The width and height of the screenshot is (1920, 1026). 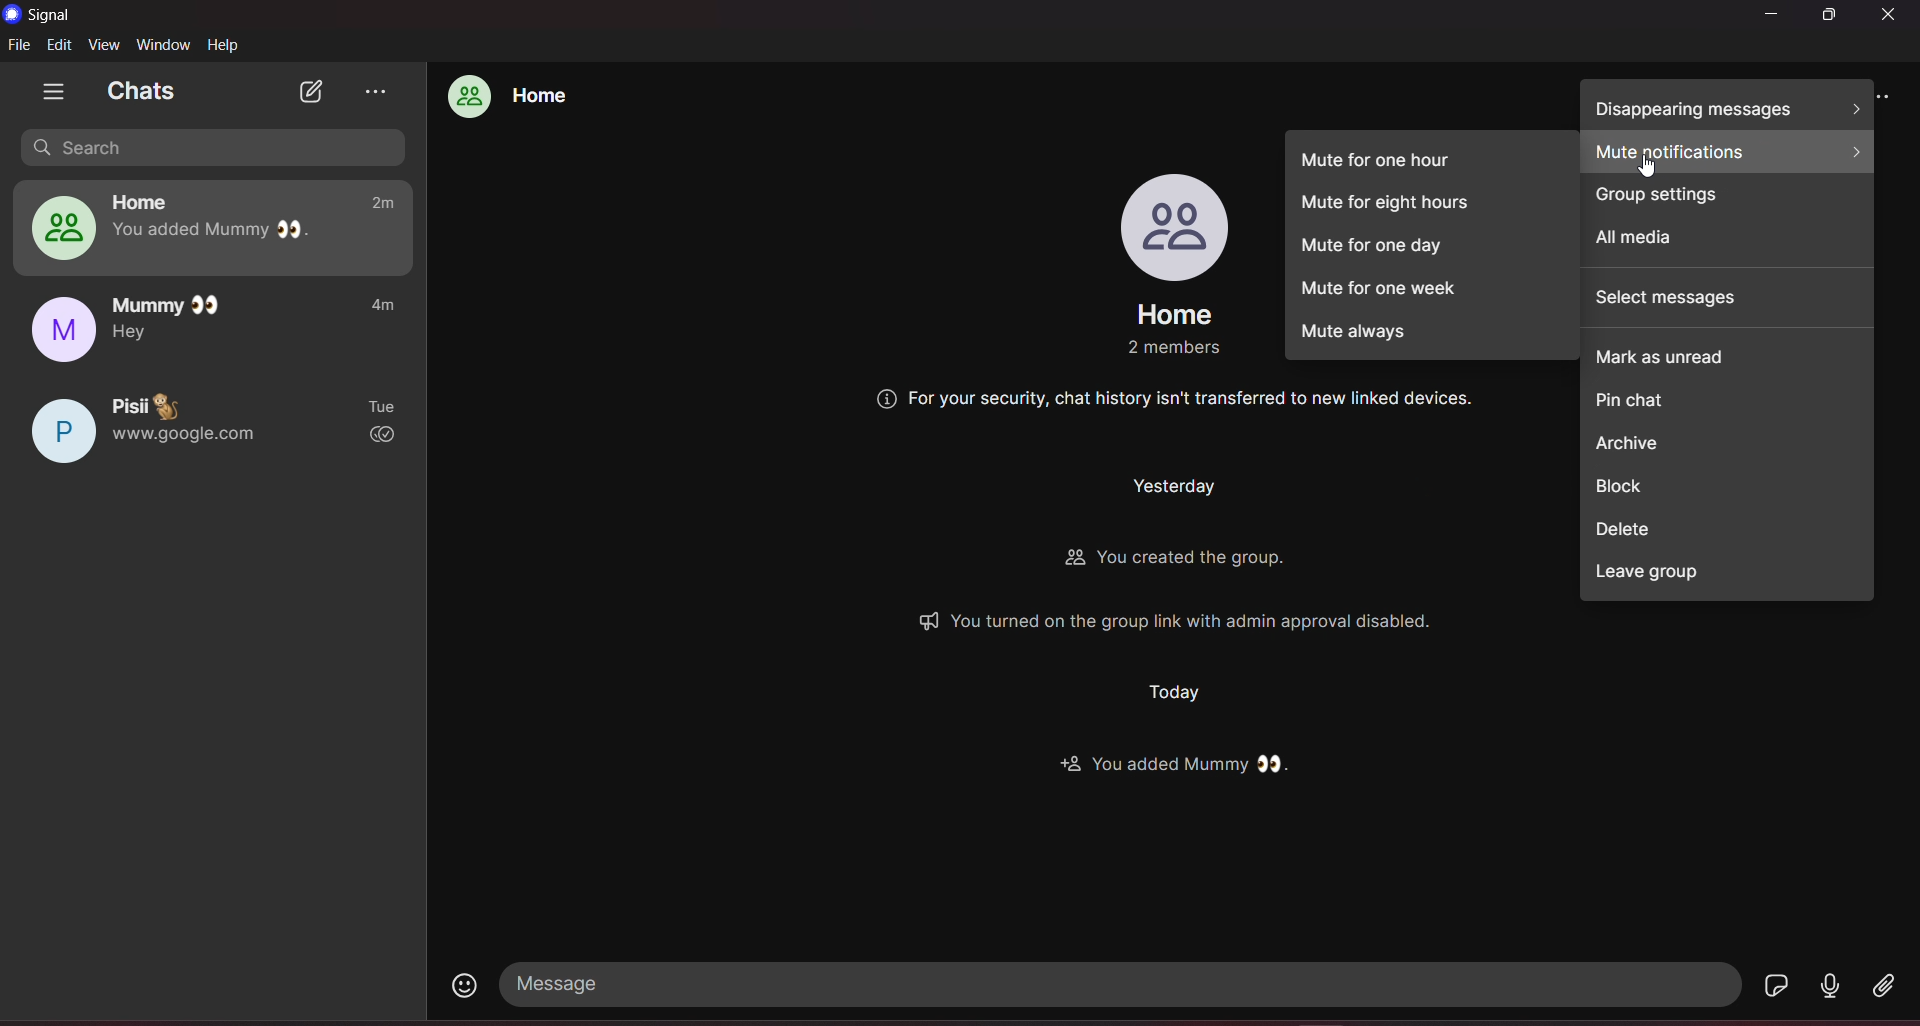 I want to click on mummy chat, so click(x=216, y=323).